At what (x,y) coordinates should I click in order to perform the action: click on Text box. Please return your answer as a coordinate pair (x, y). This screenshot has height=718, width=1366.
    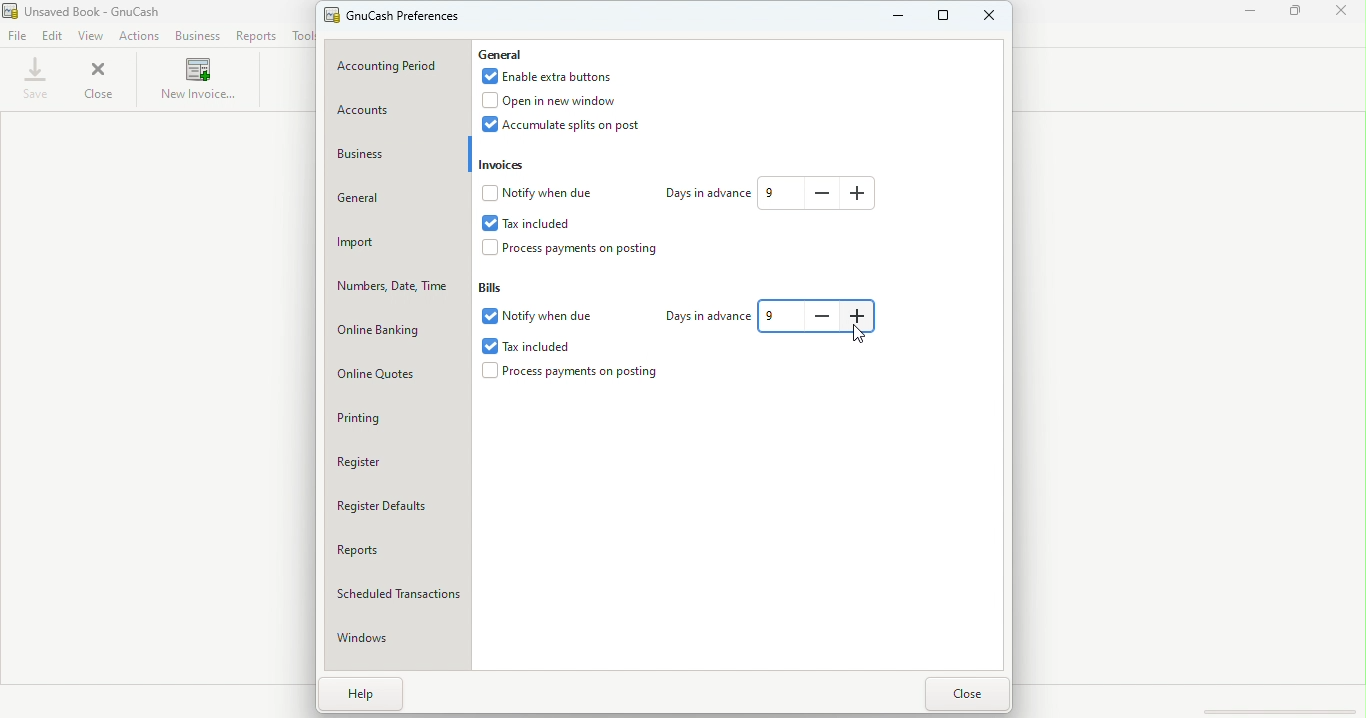
    Looking at the image, I should click on (782, 318).